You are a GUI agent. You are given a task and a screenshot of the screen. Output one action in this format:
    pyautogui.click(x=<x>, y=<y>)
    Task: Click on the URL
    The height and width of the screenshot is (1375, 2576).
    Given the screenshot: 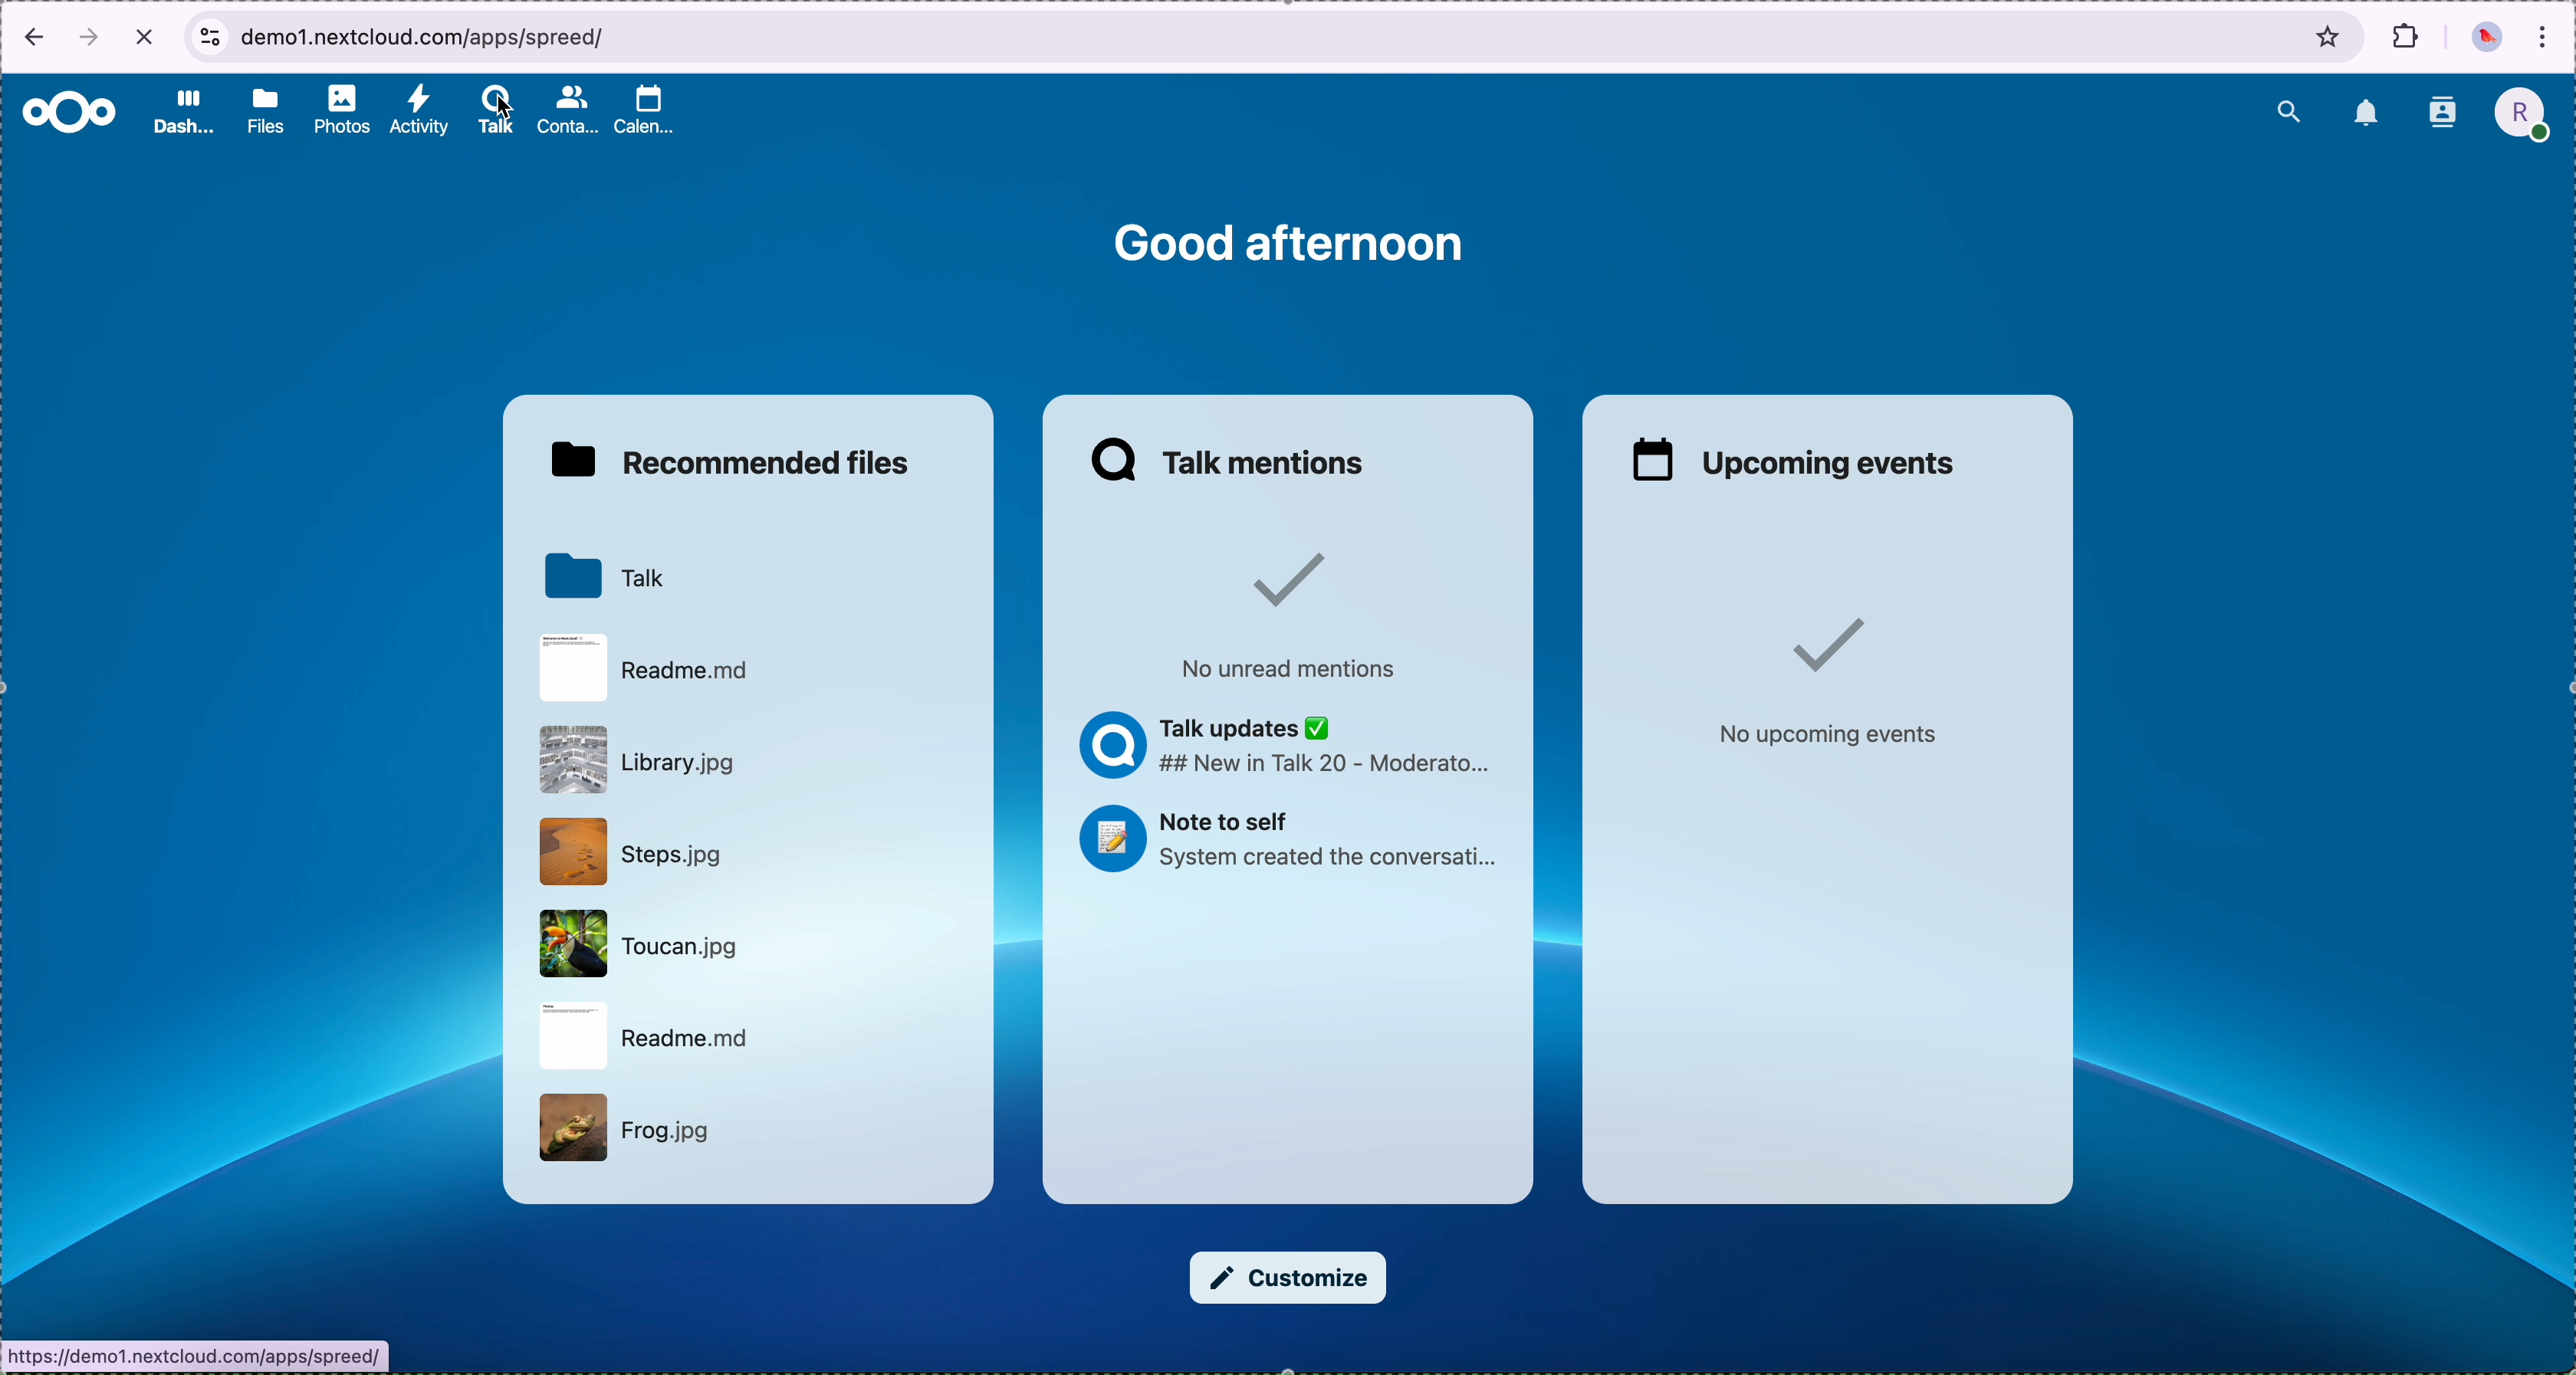 What is the action you would take?
    pyautogui.click(x=198, y=1354)
    